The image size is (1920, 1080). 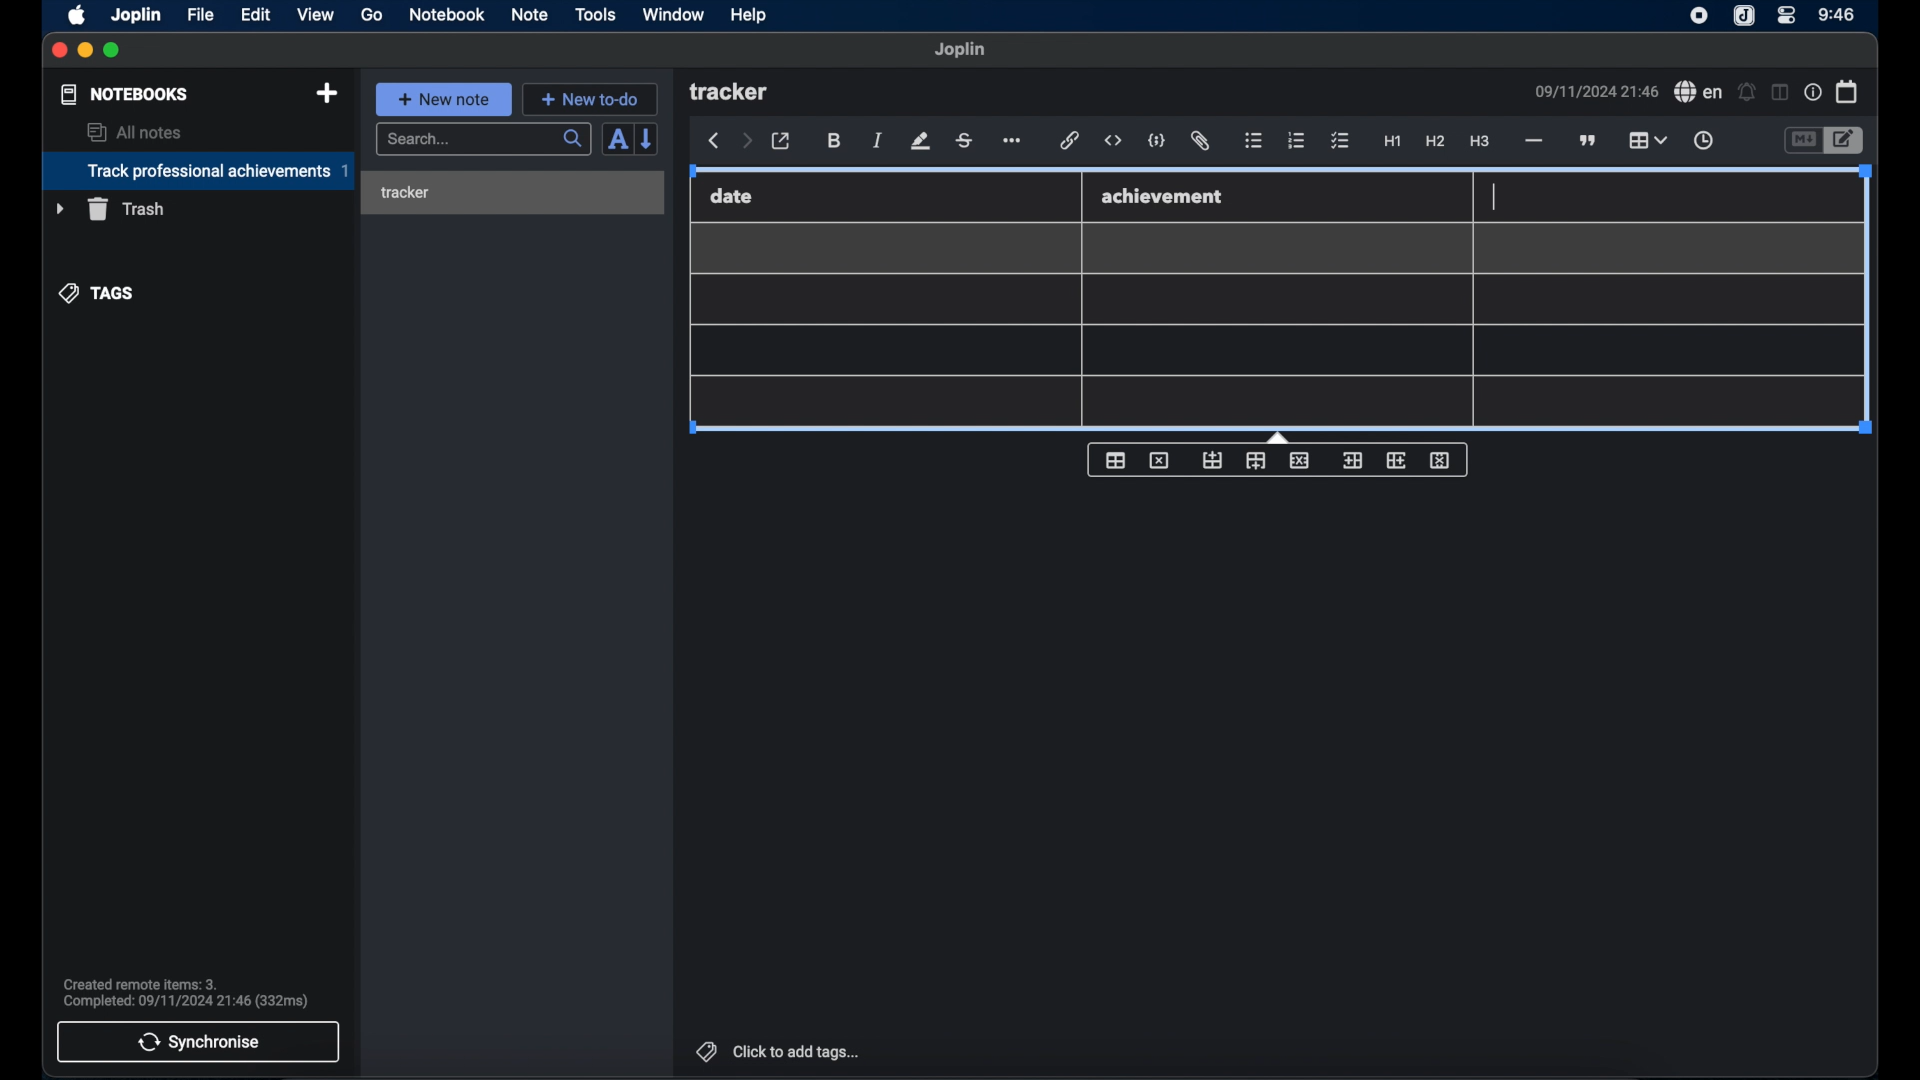 I want to click on checklist, so click(x=1340, y=141).